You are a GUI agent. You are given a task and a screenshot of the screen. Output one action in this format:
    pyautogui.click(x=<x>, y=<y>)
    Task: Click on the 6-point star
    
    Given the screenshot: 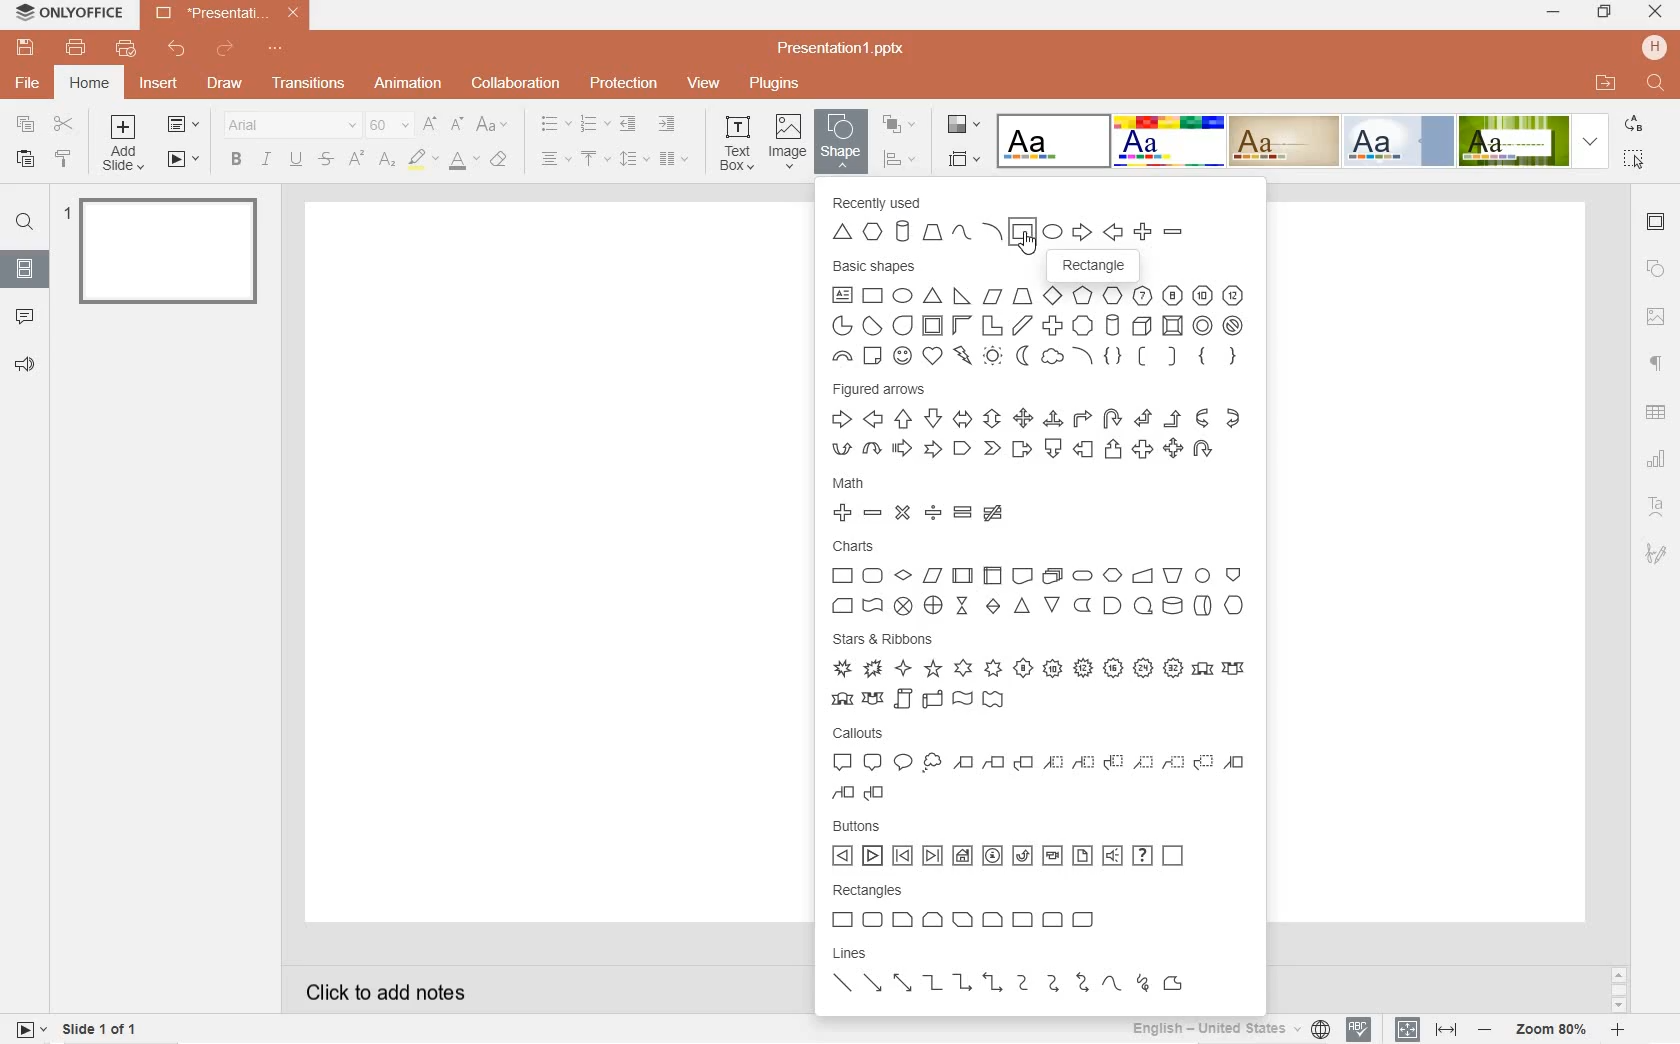 What is the action you would take?
    pyautogui.click(x=964, y=670)
    